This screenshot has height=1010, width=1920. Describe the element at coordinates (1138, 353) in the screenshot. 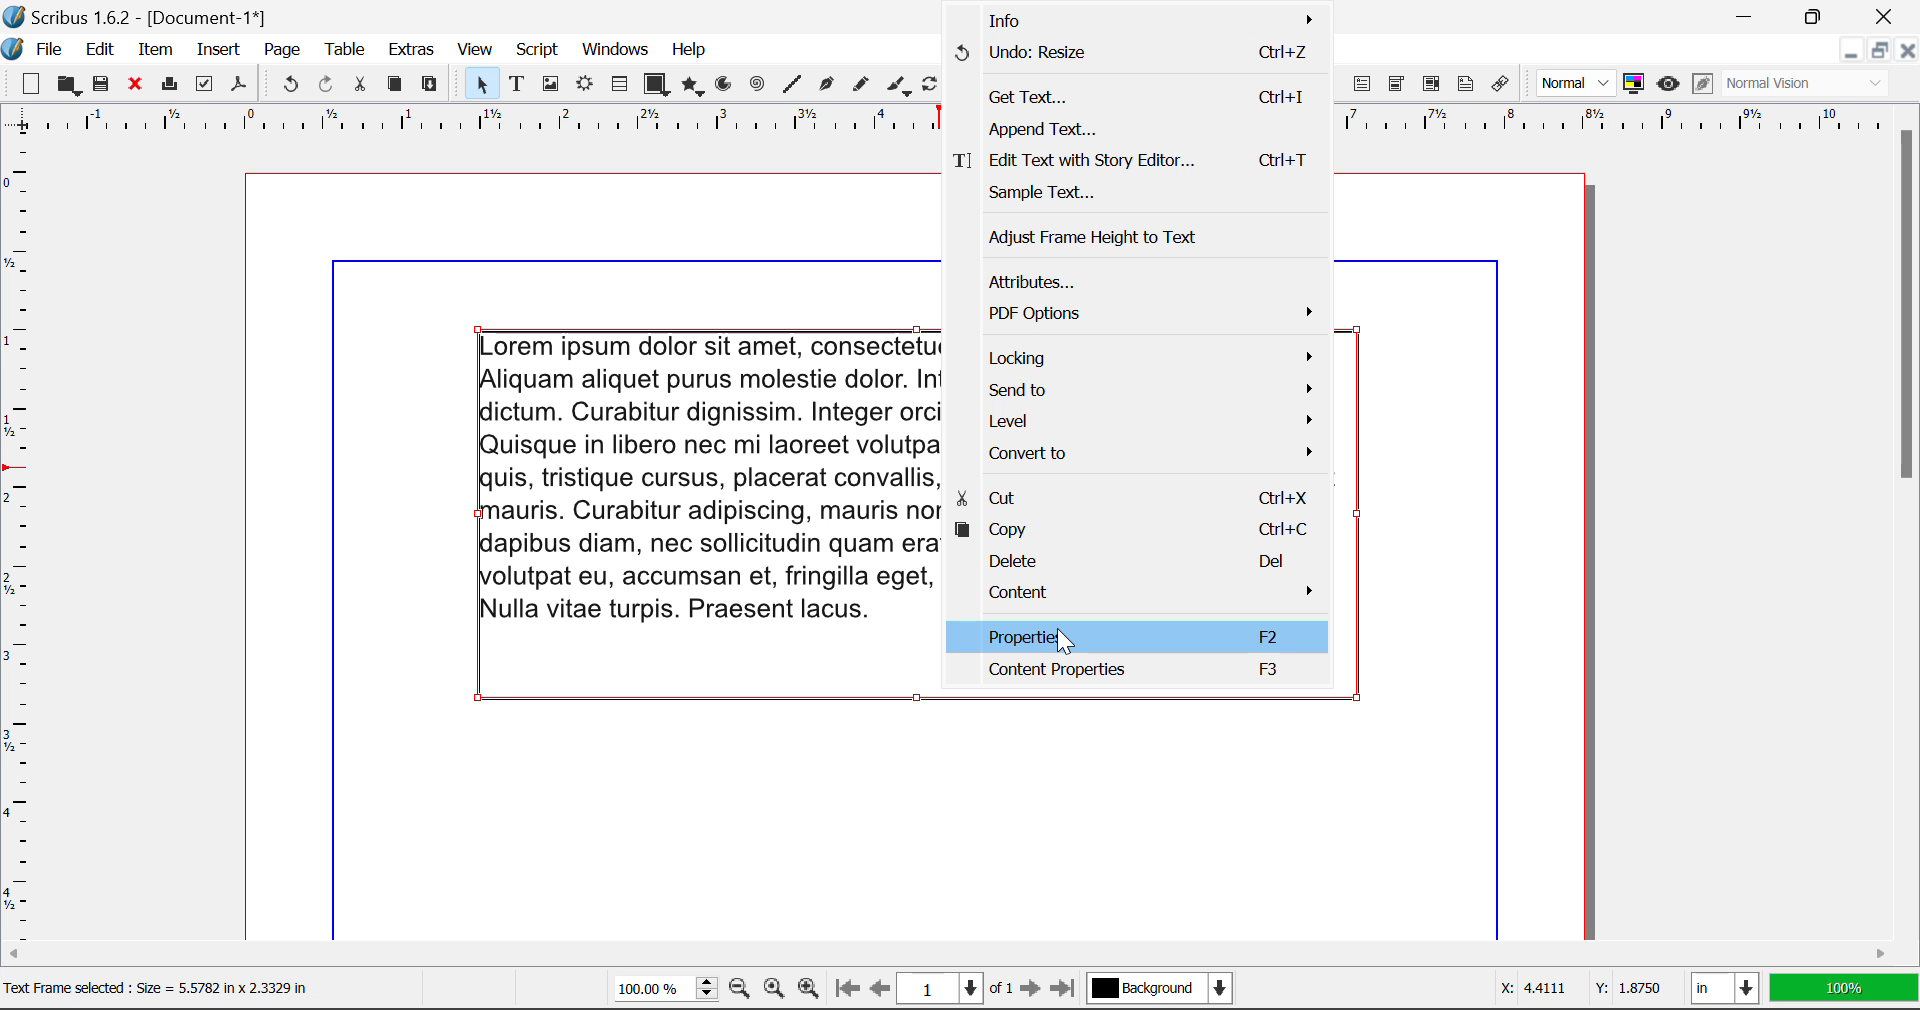

I see `Locking` at that location.